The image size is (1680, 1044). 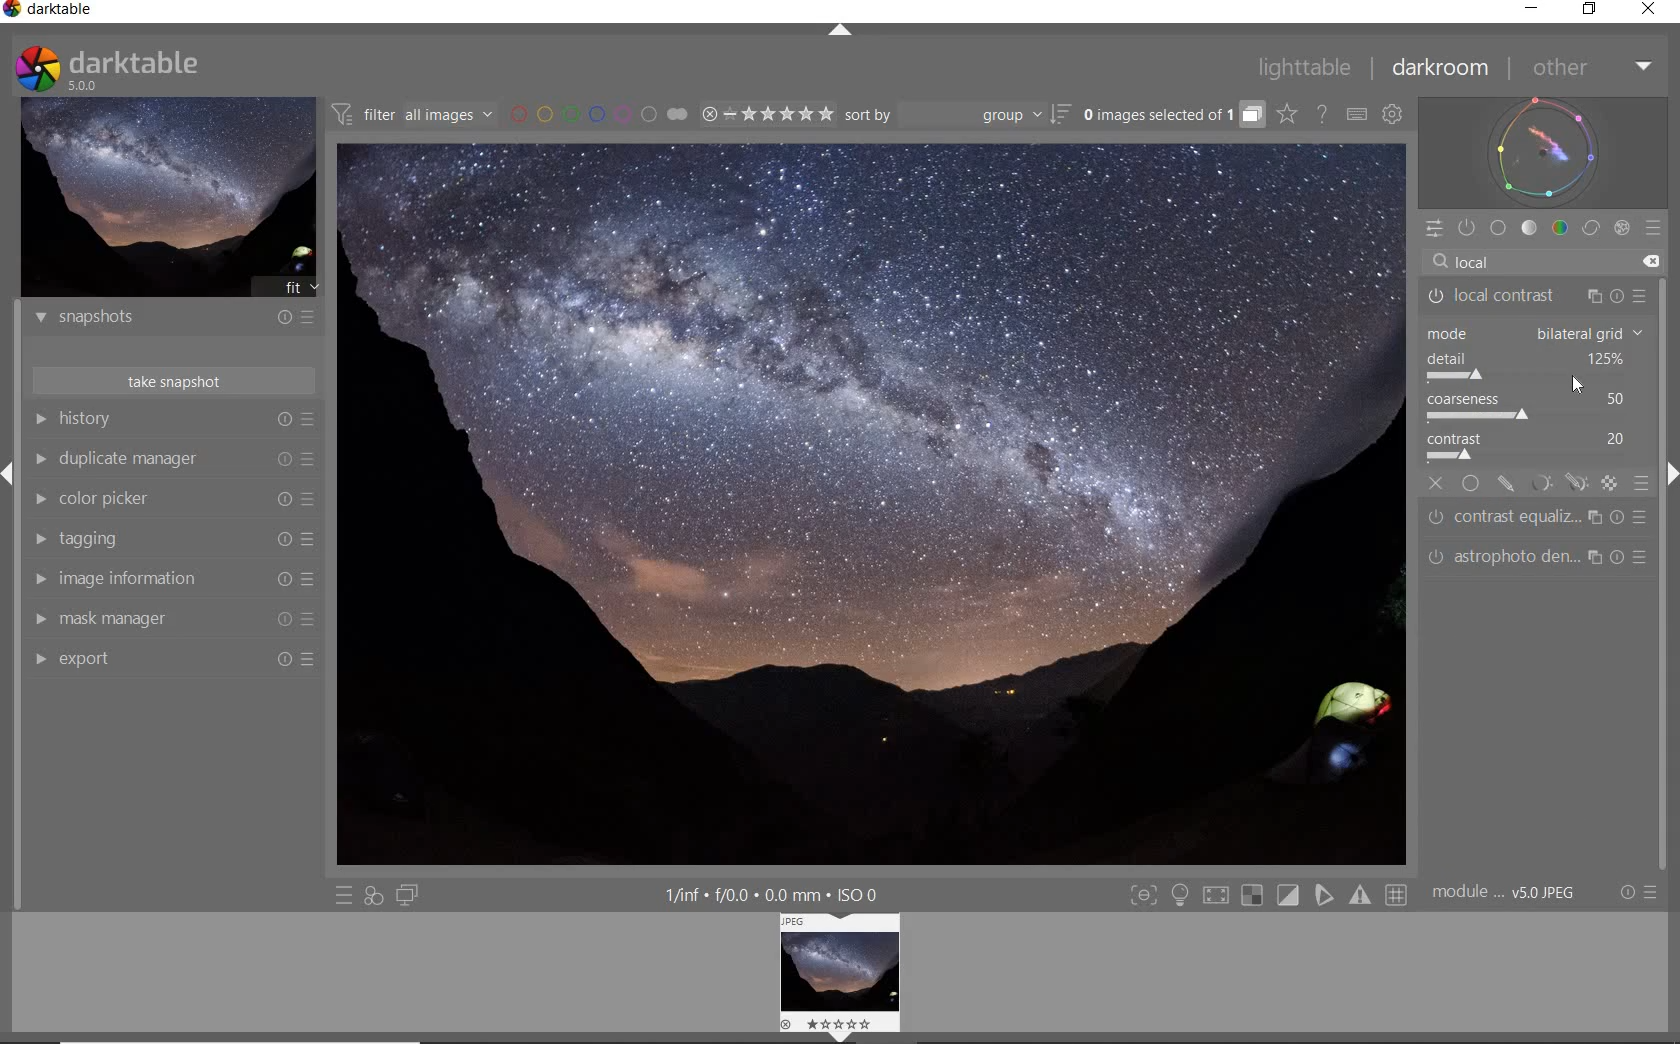 What do you see at coordinates (1498, 227) in the screenshot?
I see `BASE` at bounding box center [1498, 227].